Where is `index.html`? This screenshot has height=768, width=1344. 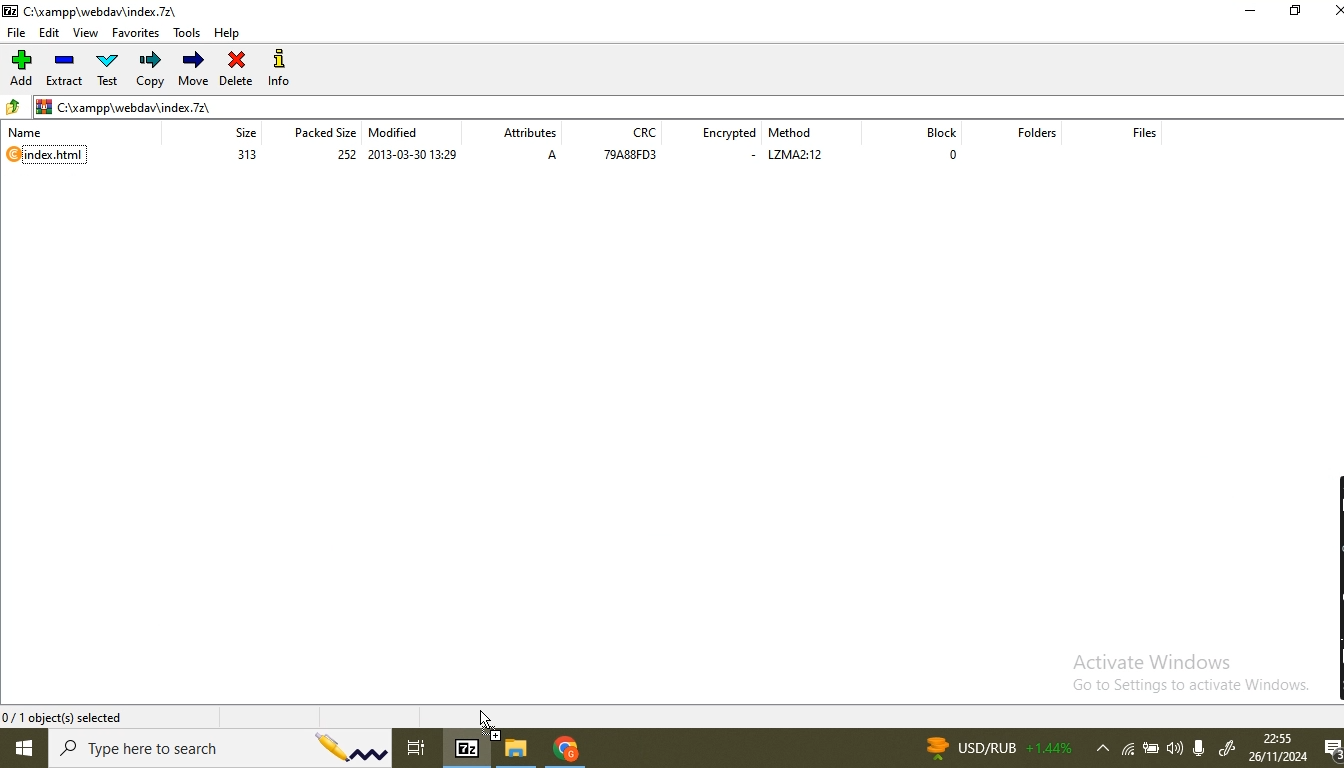
index.html is located at coordinates (57, 155).